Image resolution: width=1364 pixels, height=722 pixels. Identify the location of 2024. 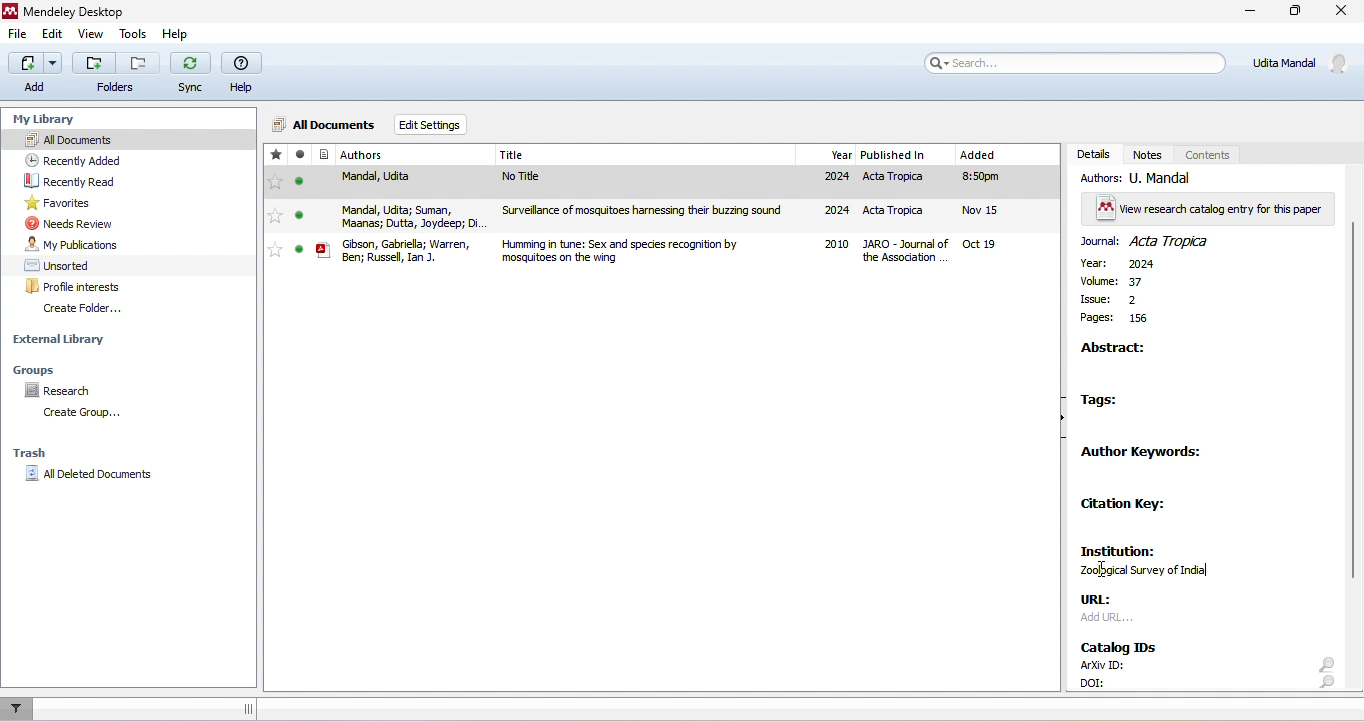
(834, 211).